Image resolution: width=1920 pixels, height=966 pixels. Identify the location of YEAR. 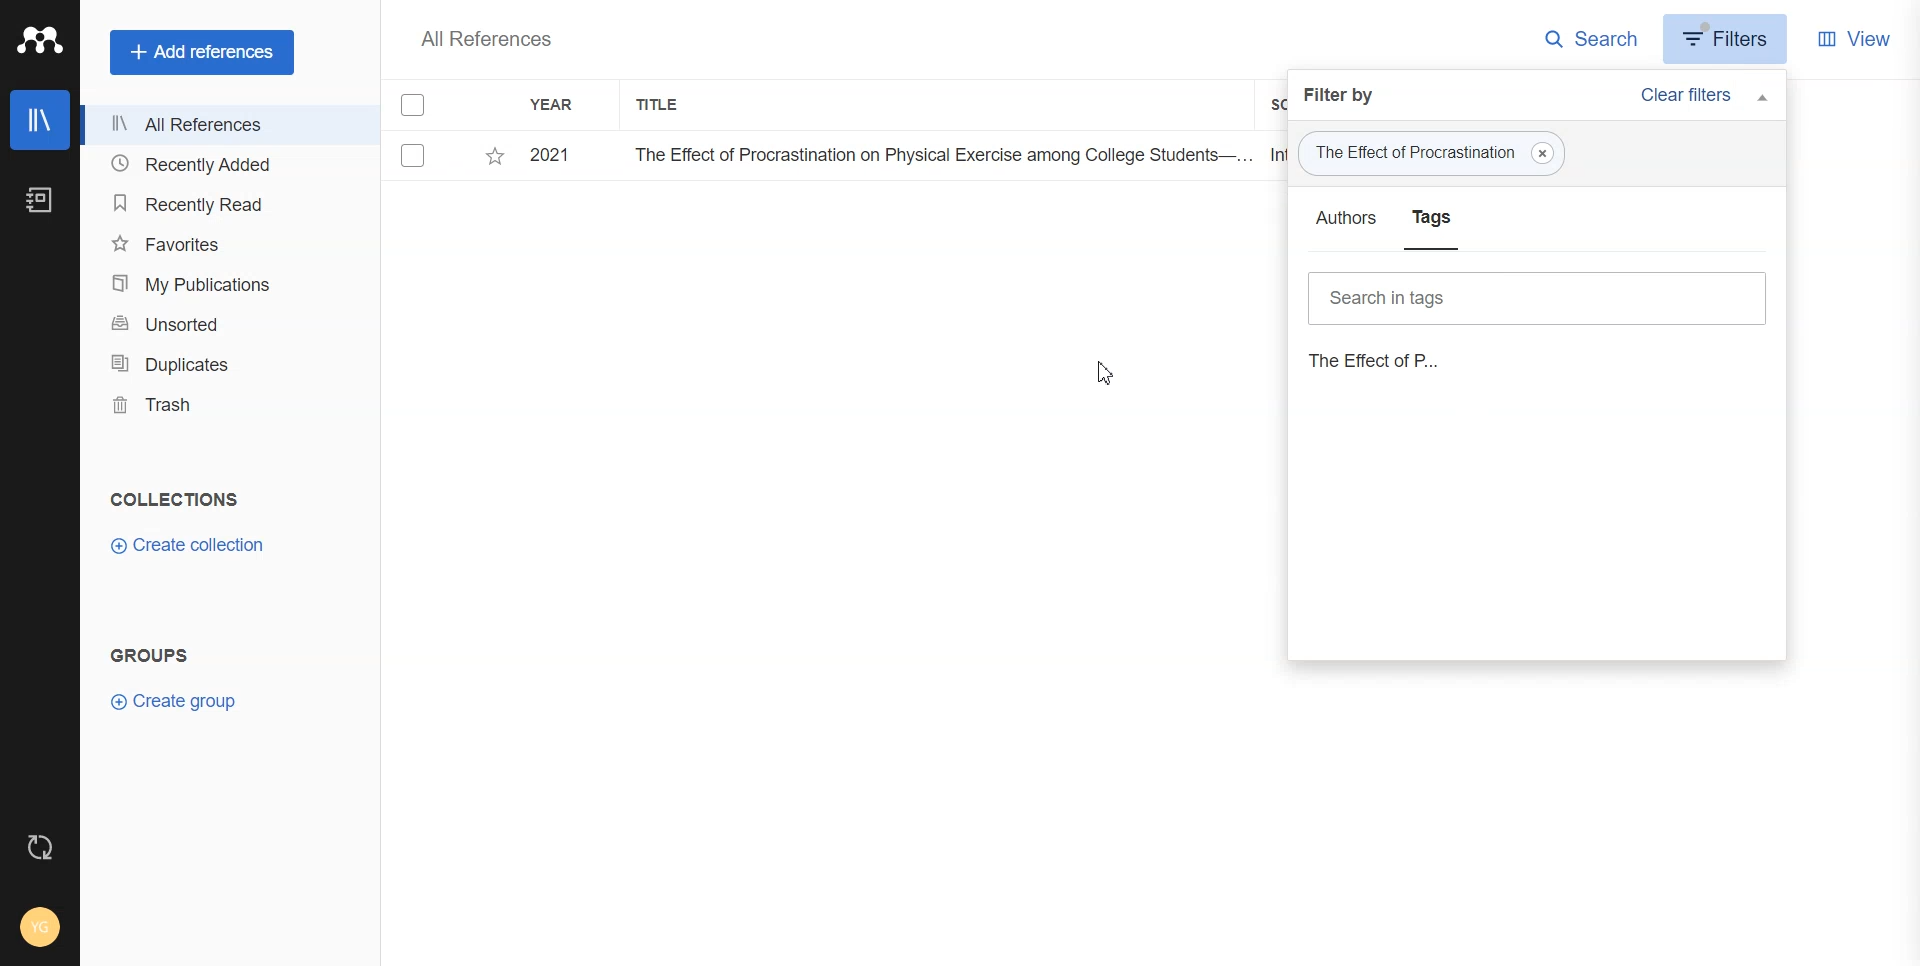
(564, 104).